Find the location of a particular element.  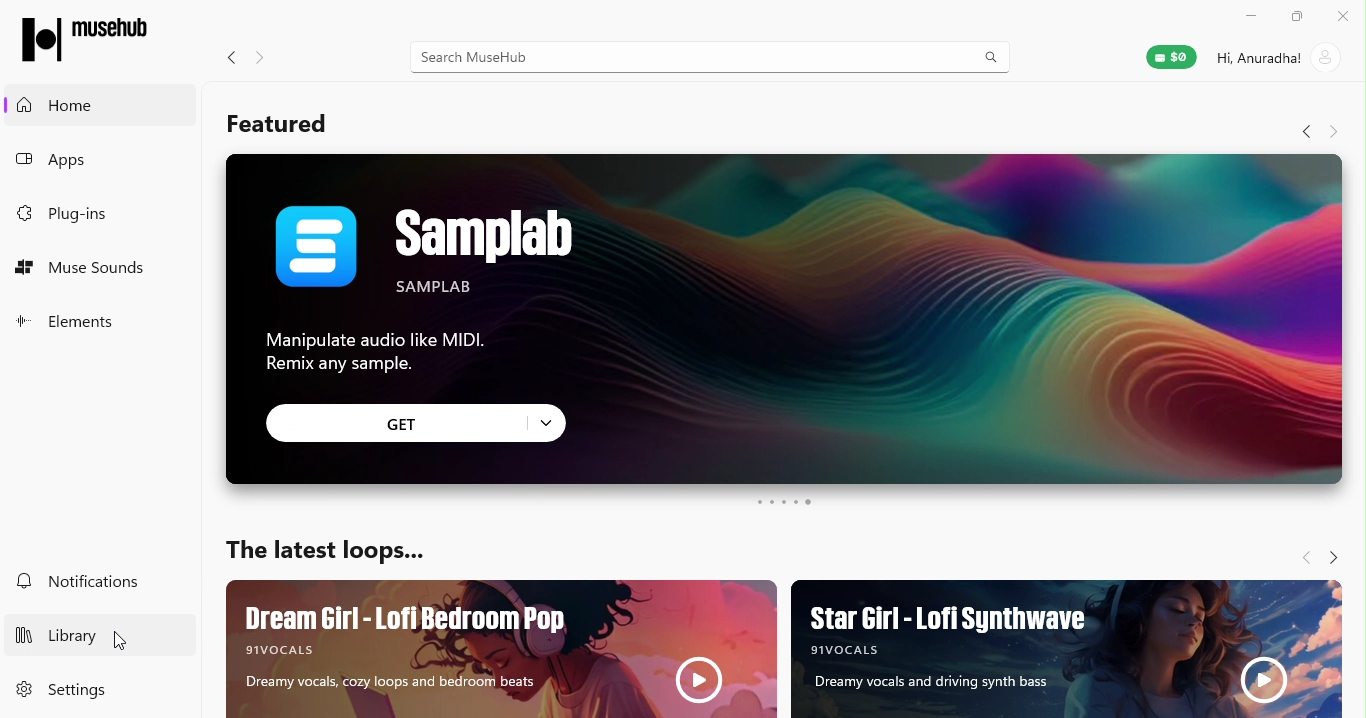

Muse wallet is located at coordinates (1159, 61).